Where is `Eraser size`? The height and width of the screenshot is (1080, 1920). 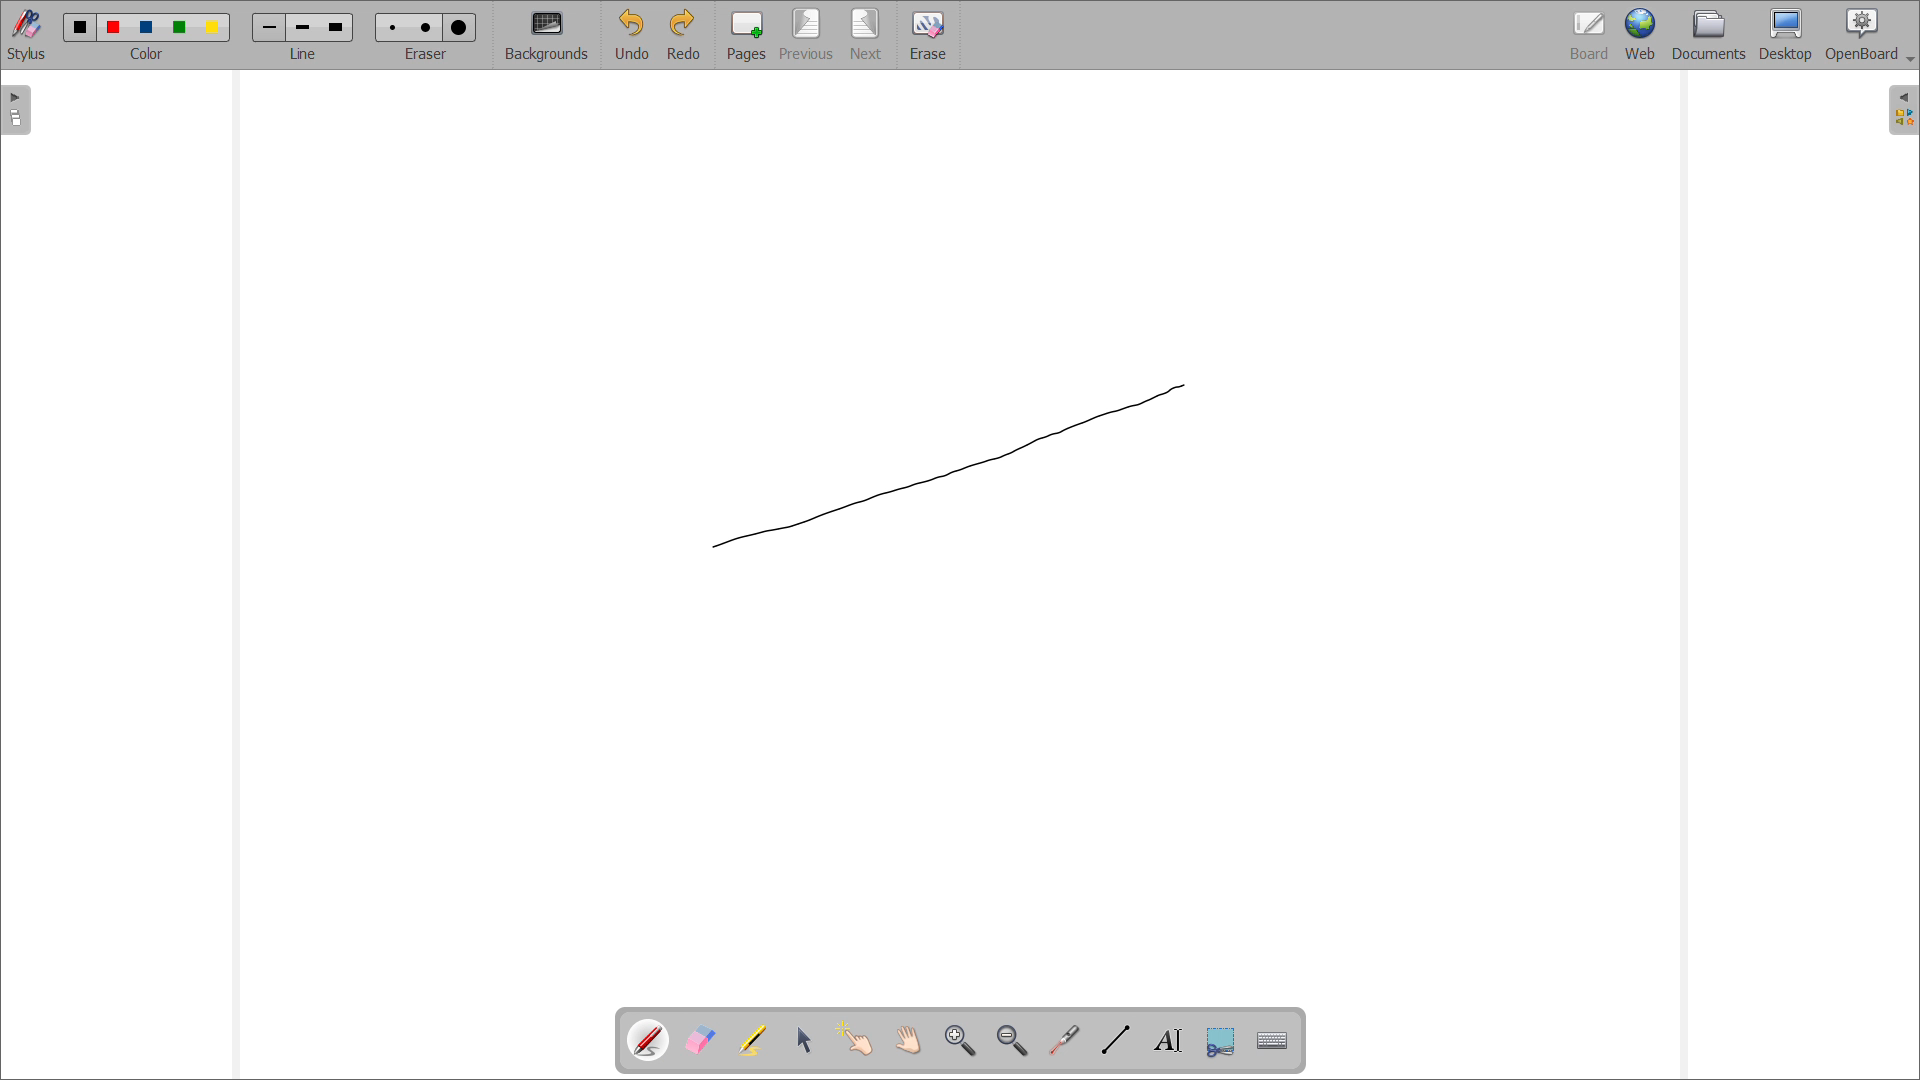 Eraser size is located at coordinates (394, 27).